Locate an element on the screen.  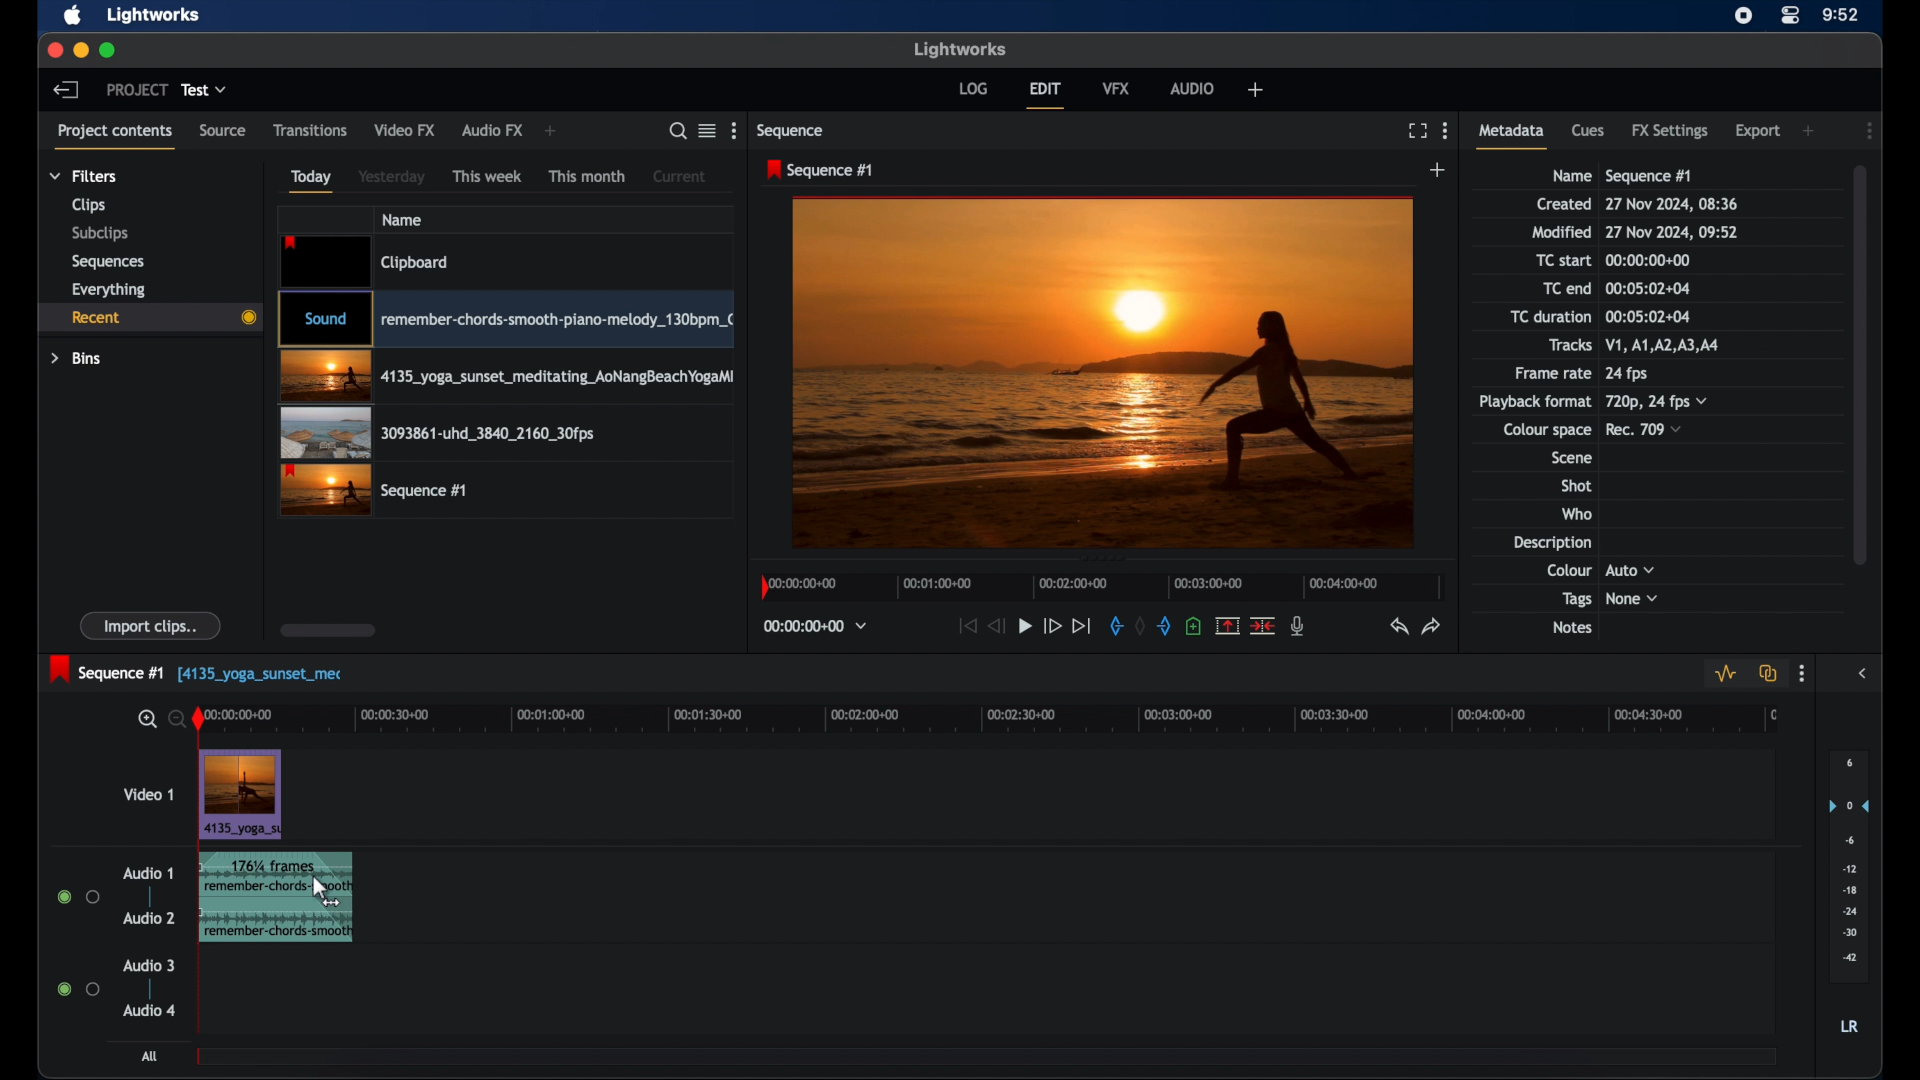
none is located at coordinates (1633, 599).